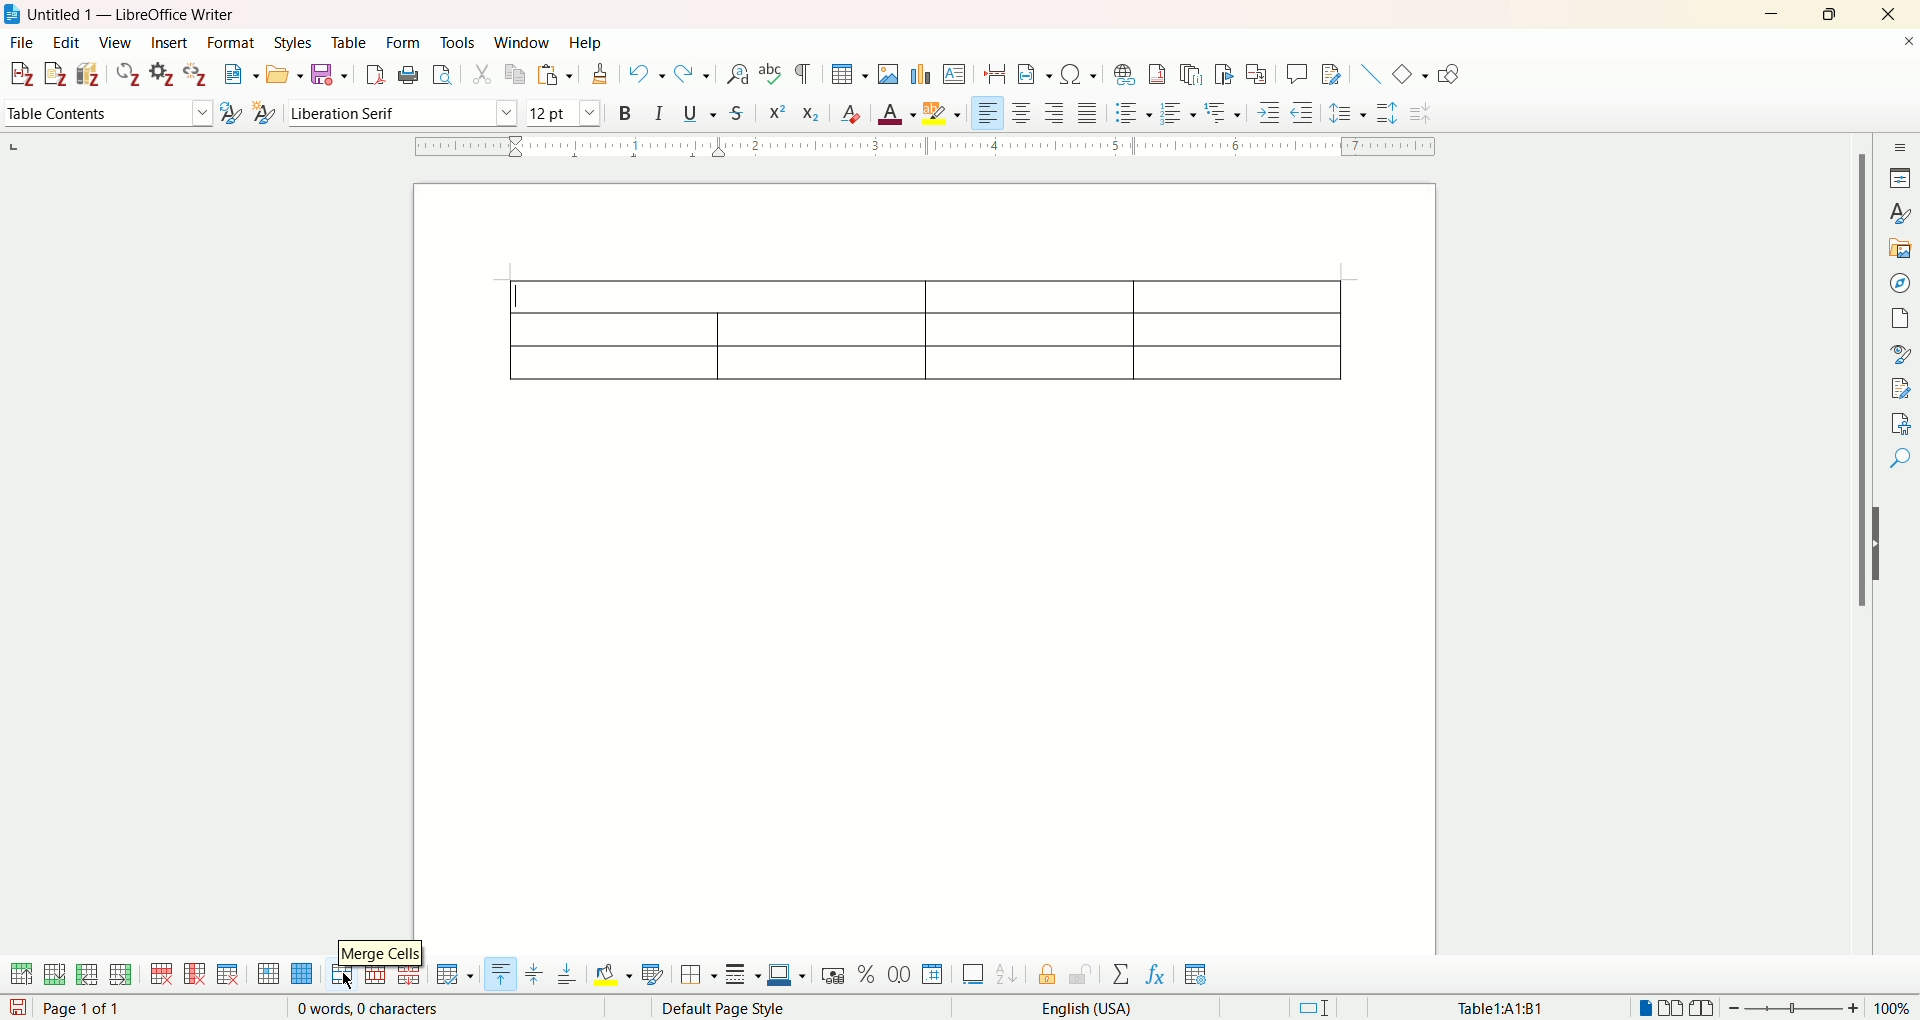  I want to click on print preview, so click(440, 76).